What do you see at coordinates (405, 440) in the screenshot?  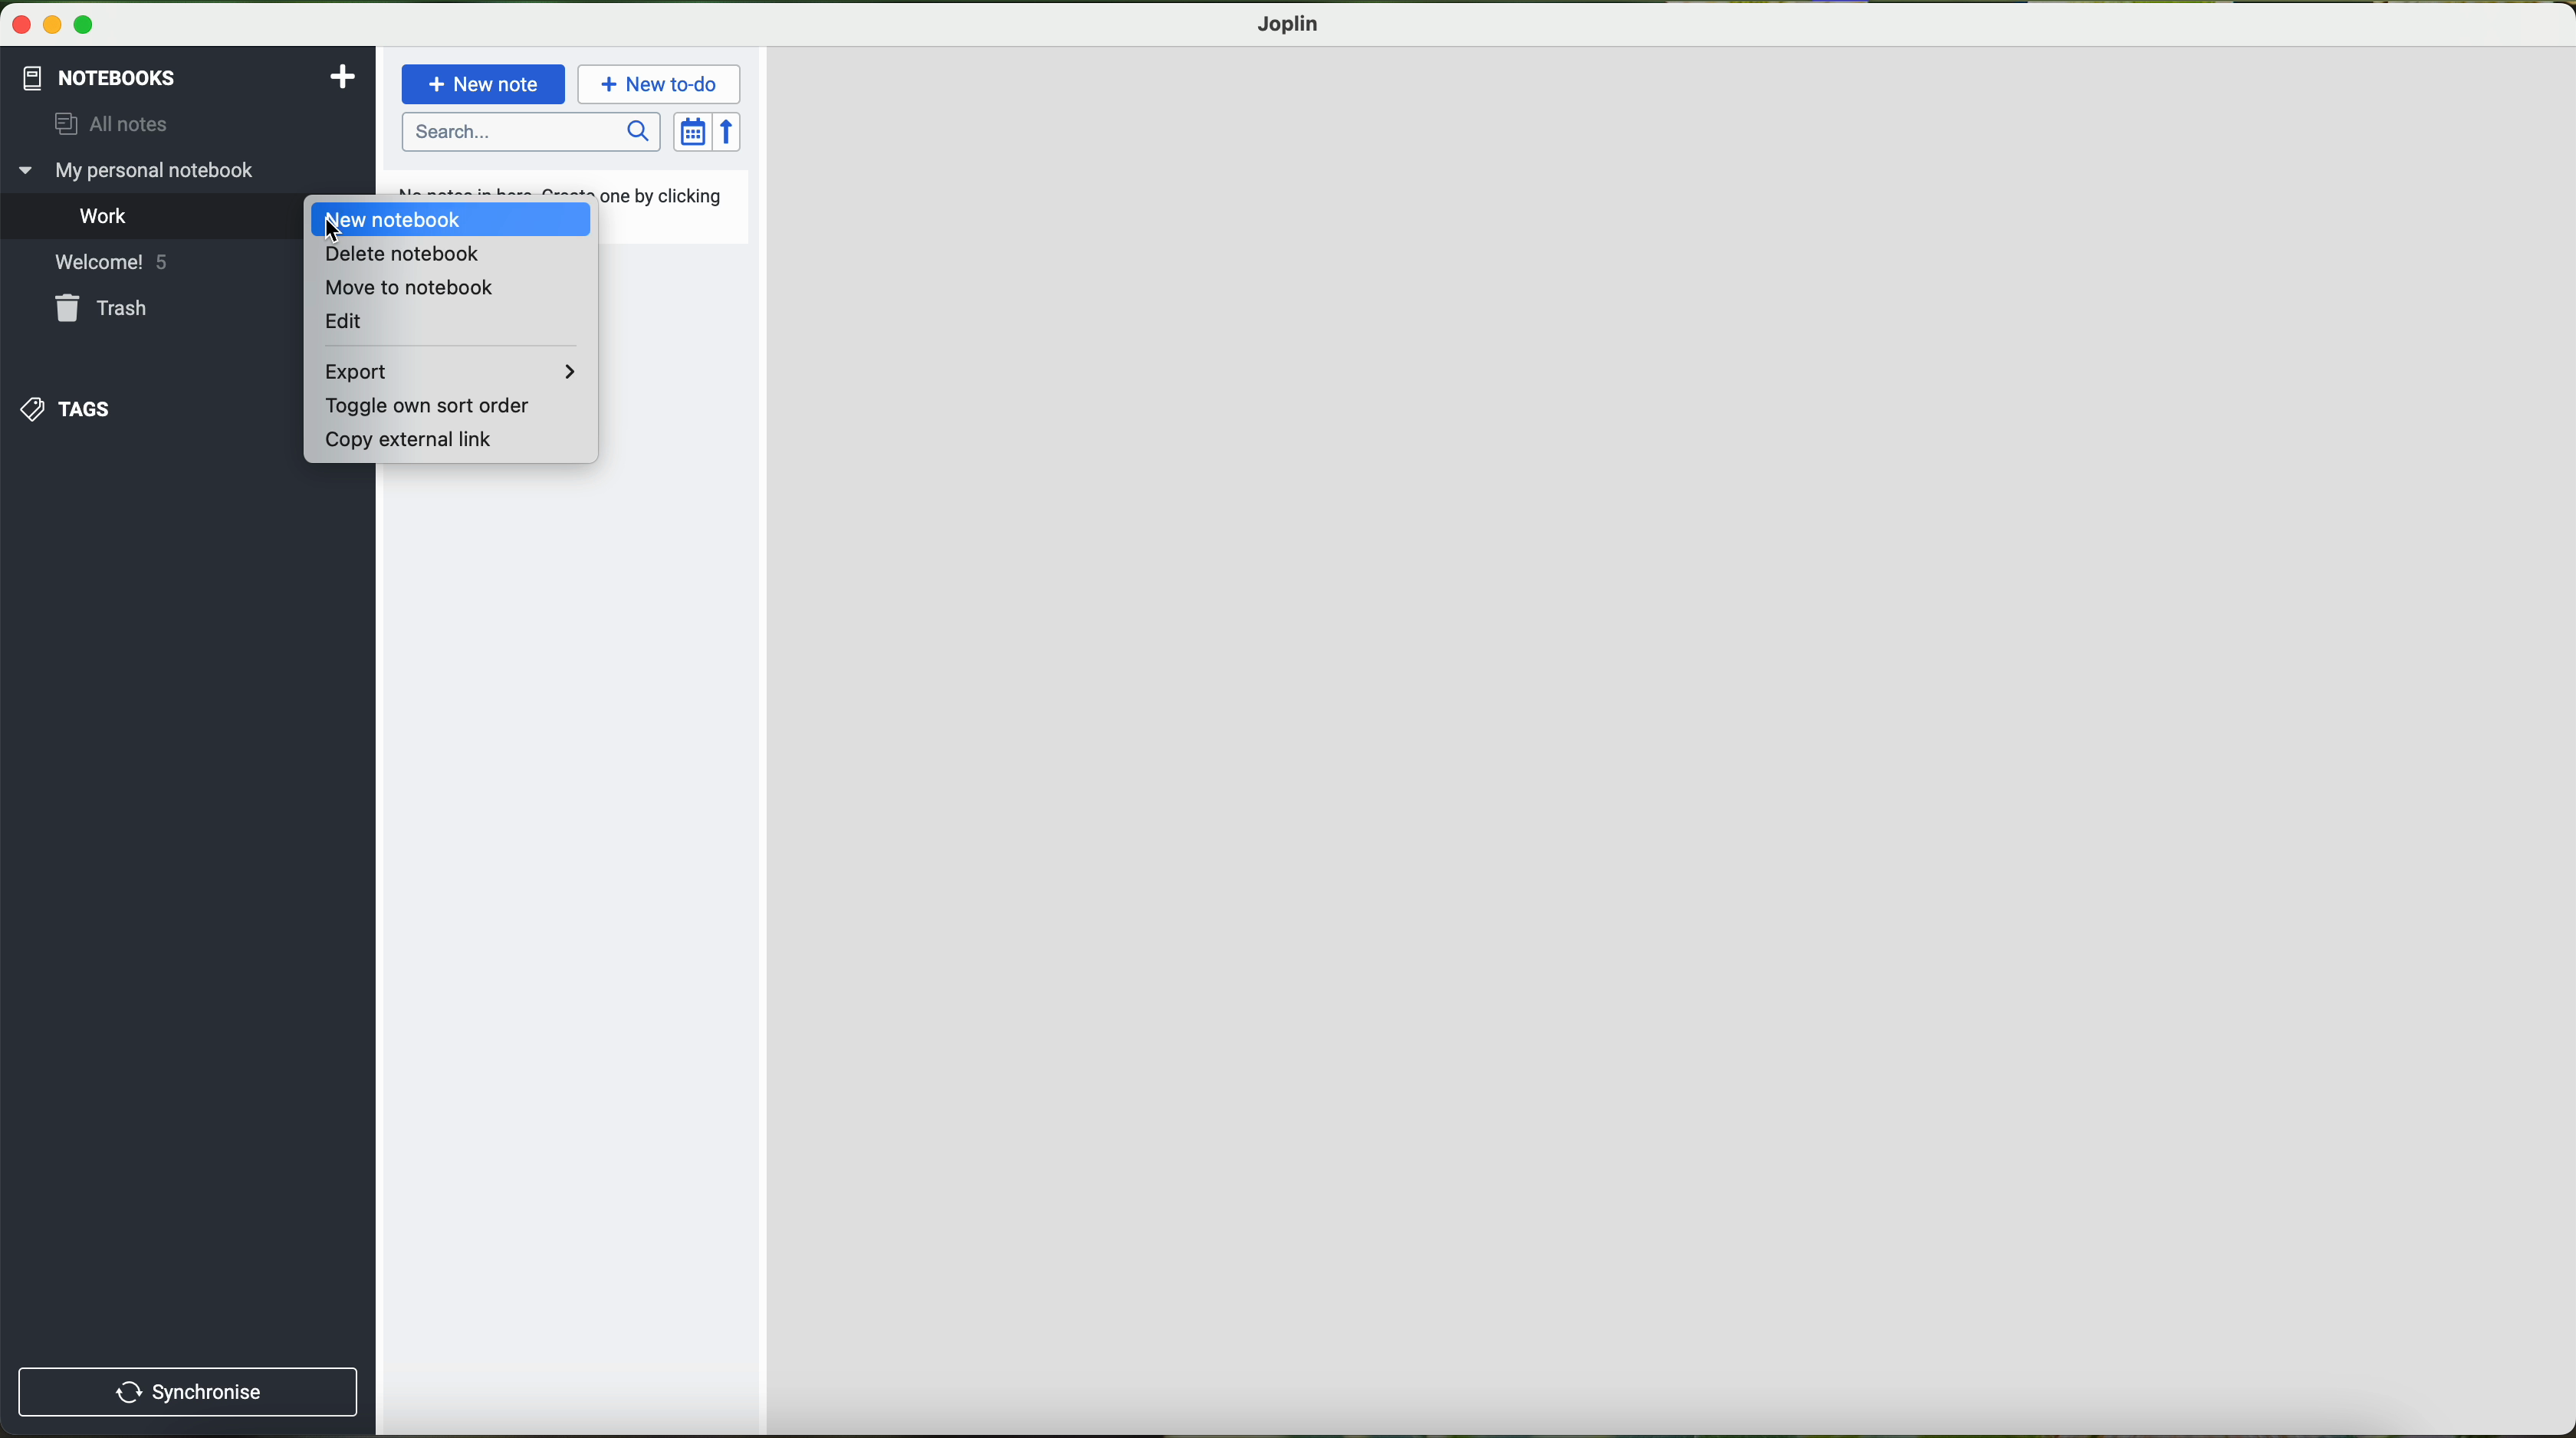 I see `copy external link` at bounding box center [405, 440].